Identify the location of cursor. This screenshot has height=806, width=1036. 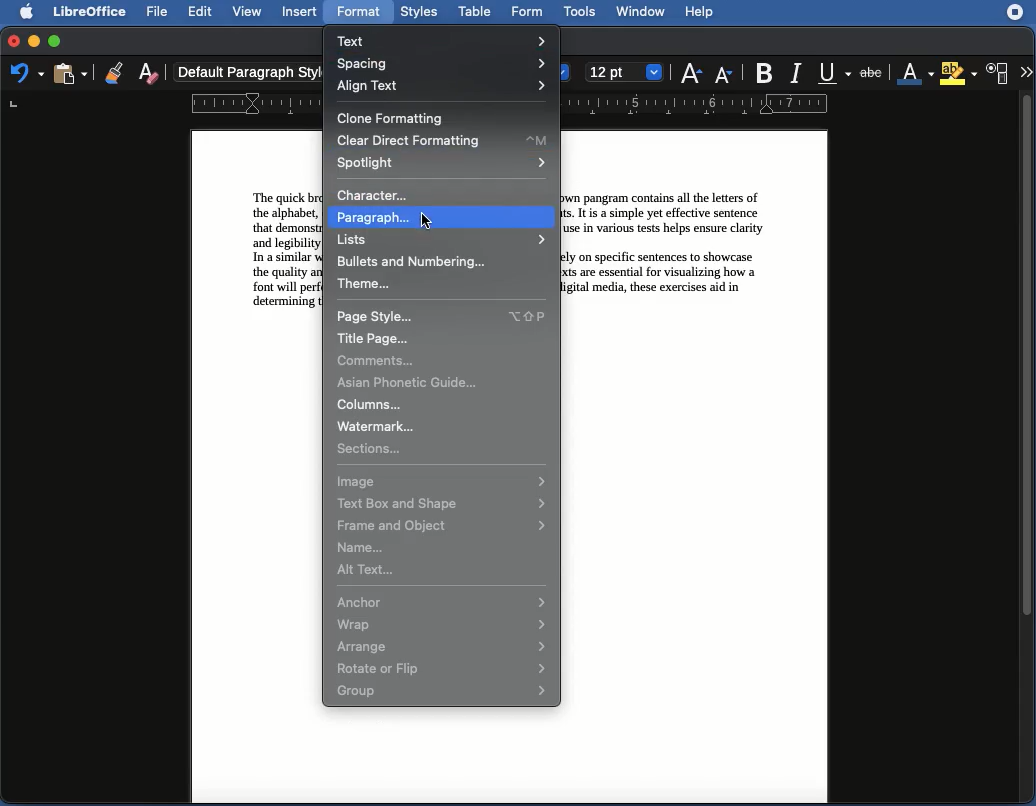
(426, 224).